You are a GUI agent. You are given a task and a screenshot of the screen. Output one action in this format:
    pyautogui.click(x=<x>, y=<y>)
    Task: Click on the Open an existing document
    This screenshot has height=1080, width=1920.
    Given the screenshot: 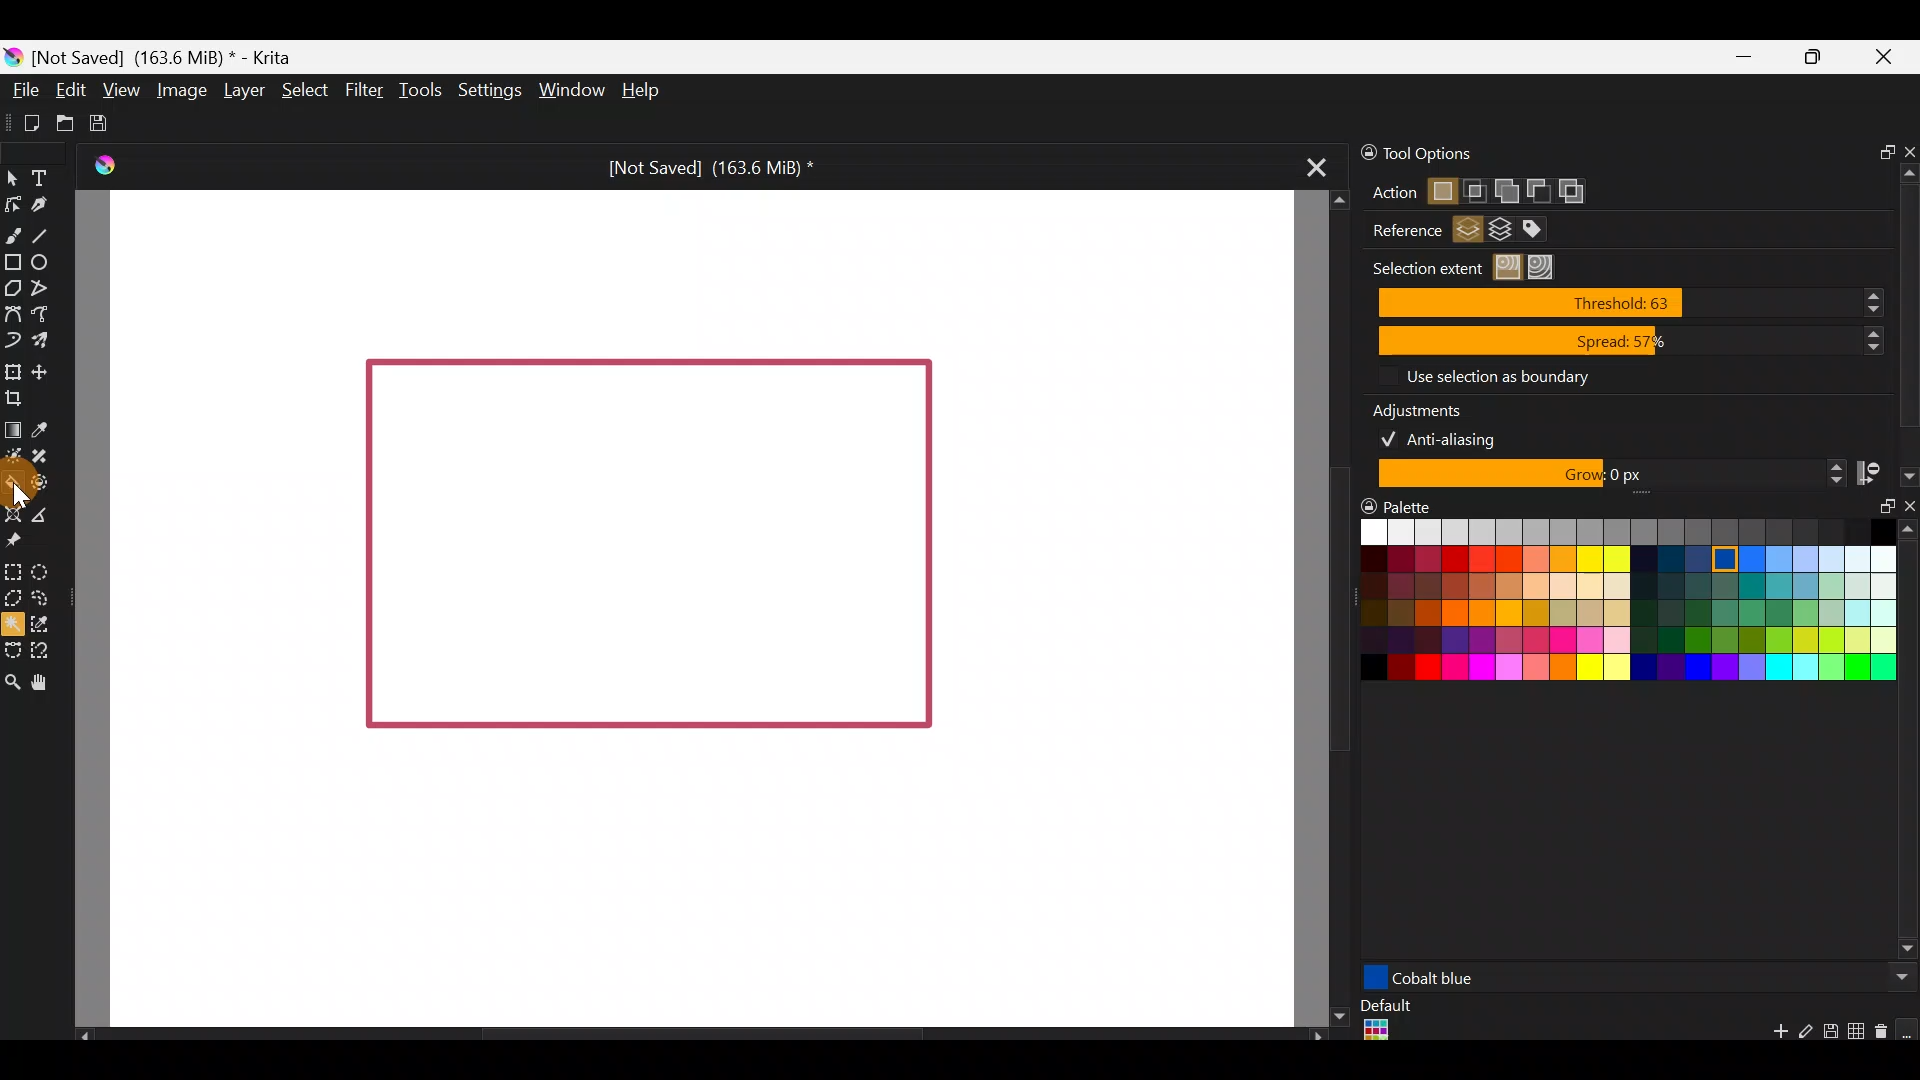 What is the action you would take?
    pyautogui.click(x=64, y=120)
    